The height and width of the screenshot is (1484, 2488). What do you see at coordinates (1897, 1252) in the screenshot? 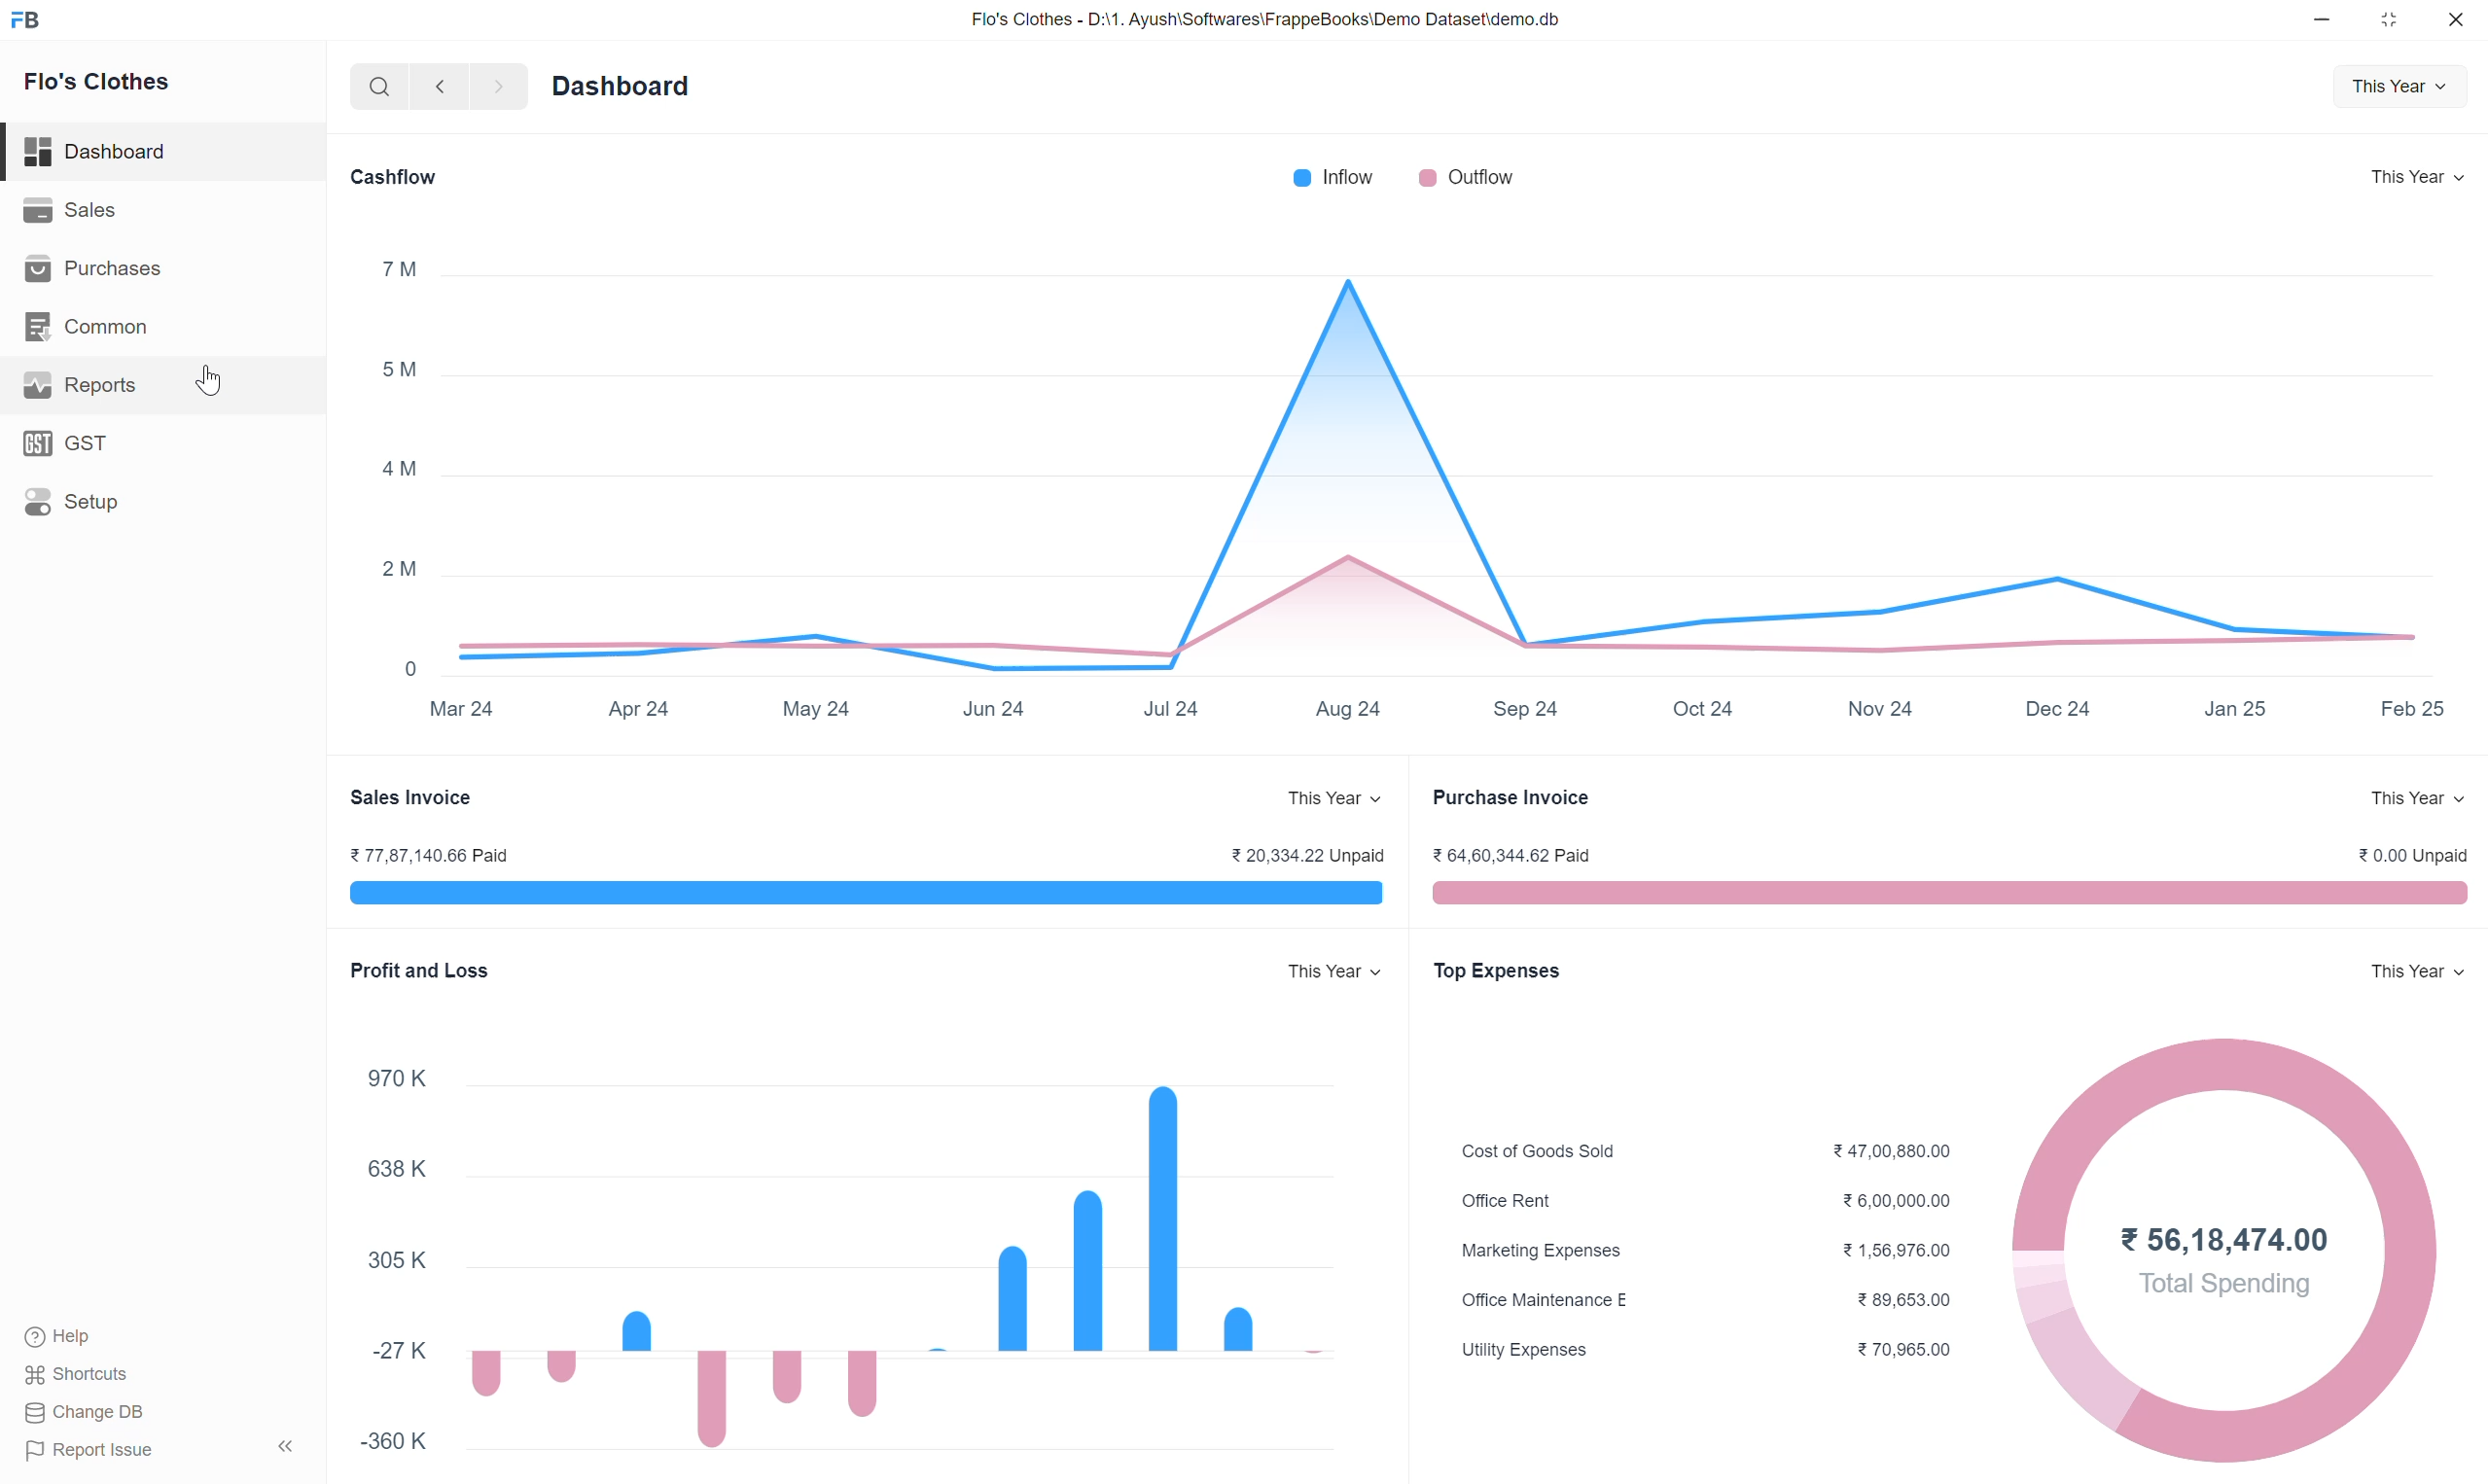
I see `1,56,976.00` at bounding box center [1897, 1252].